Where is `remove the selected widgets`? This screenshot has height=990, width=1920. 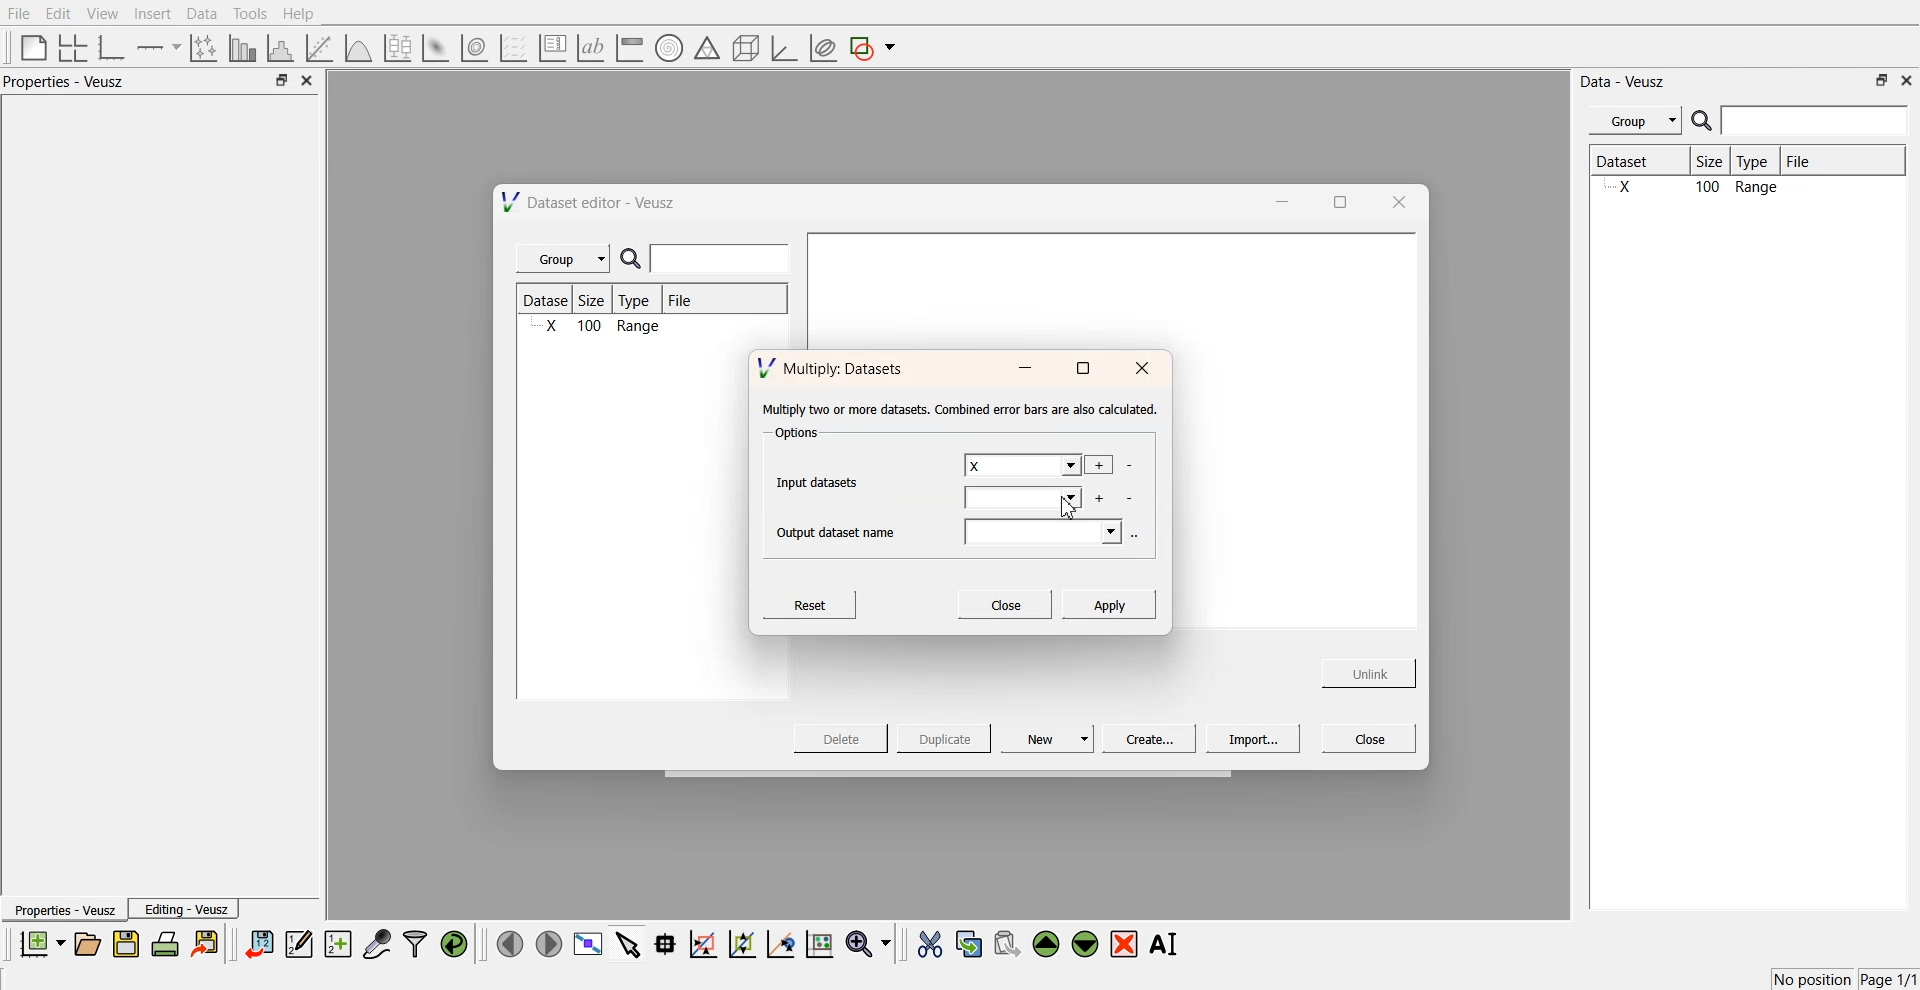 remove the selected widgets is located at coordinates (1126, 944).